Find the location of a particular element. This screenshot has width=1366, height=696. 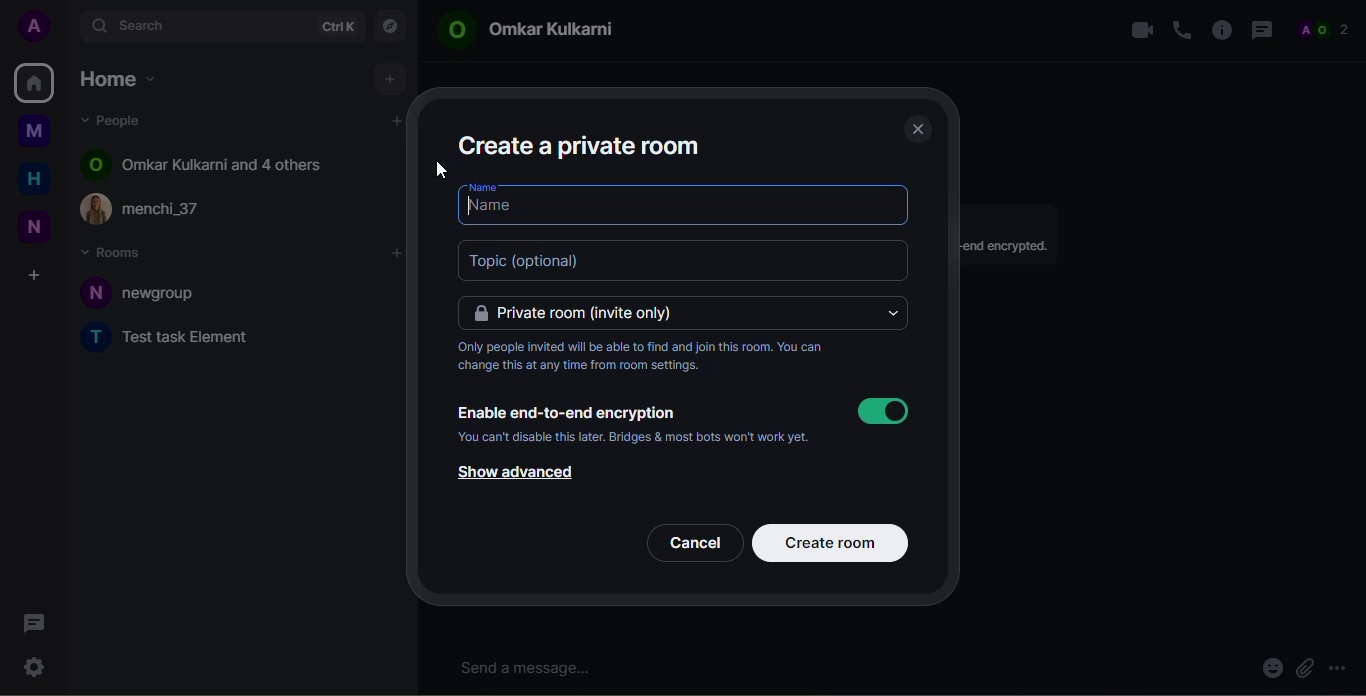

emoji is located at coordinates (1270, 670).